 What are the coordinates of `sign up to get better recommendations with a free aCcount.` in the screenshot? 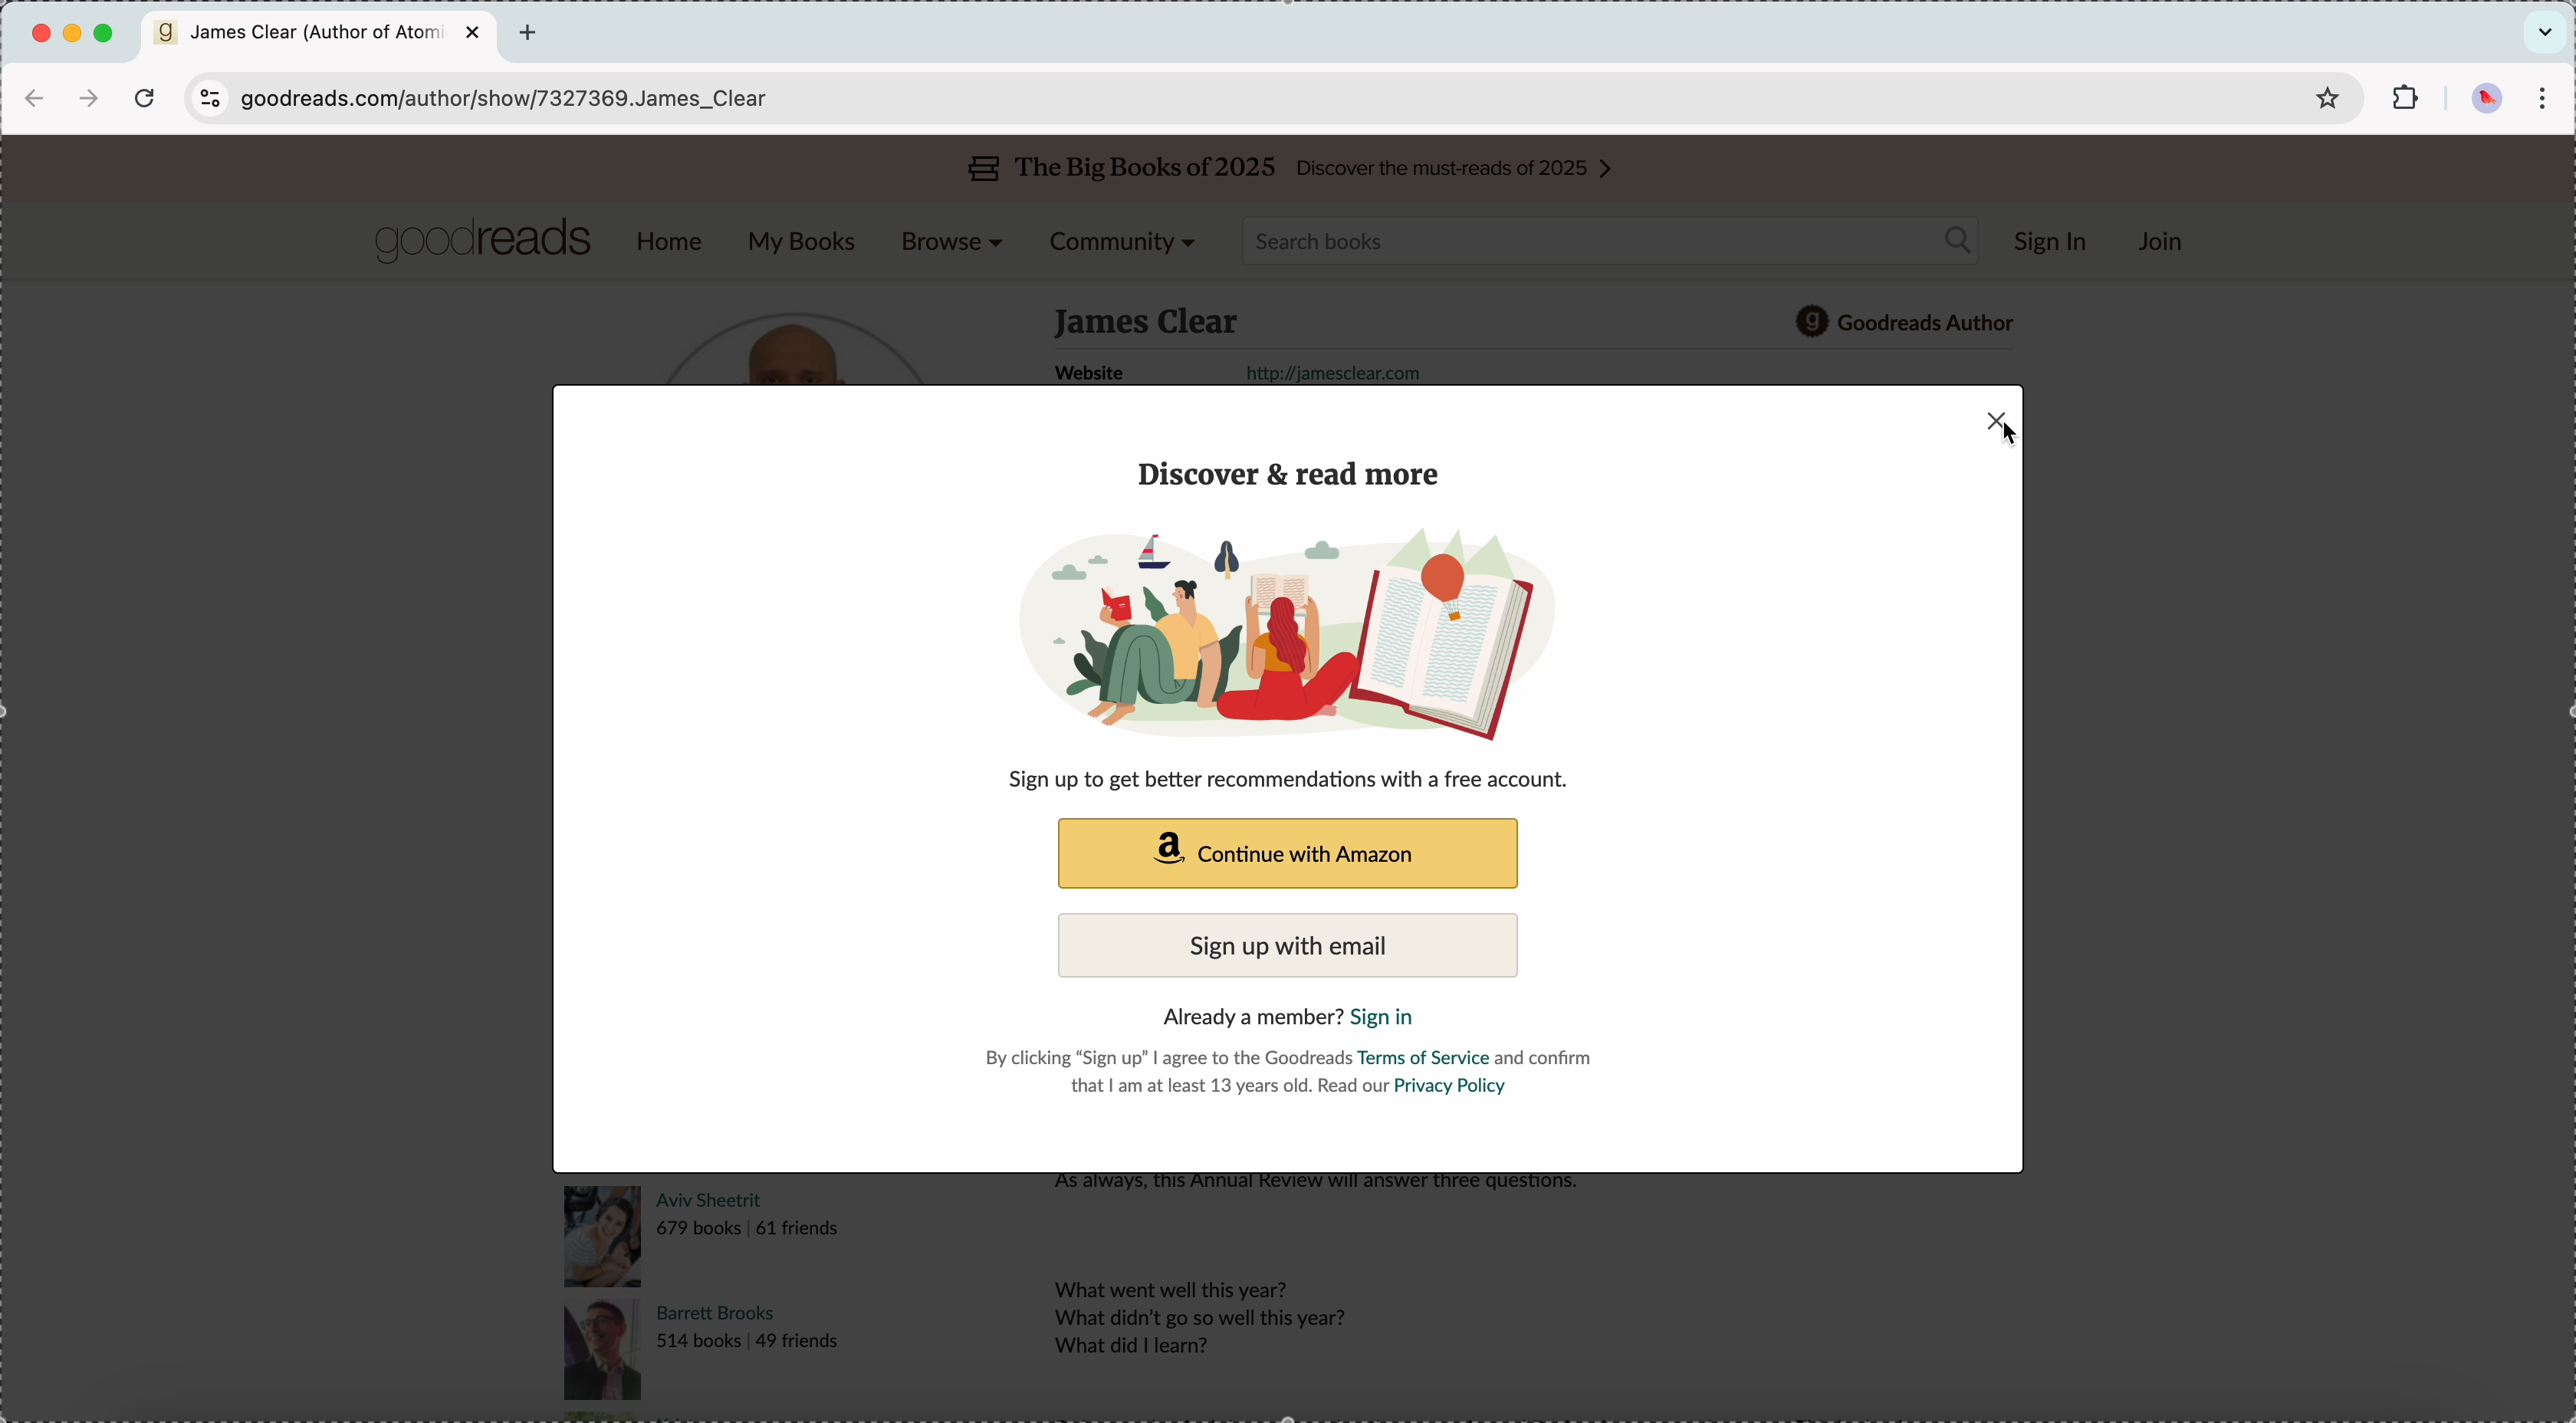 It's located at (1301, 780).